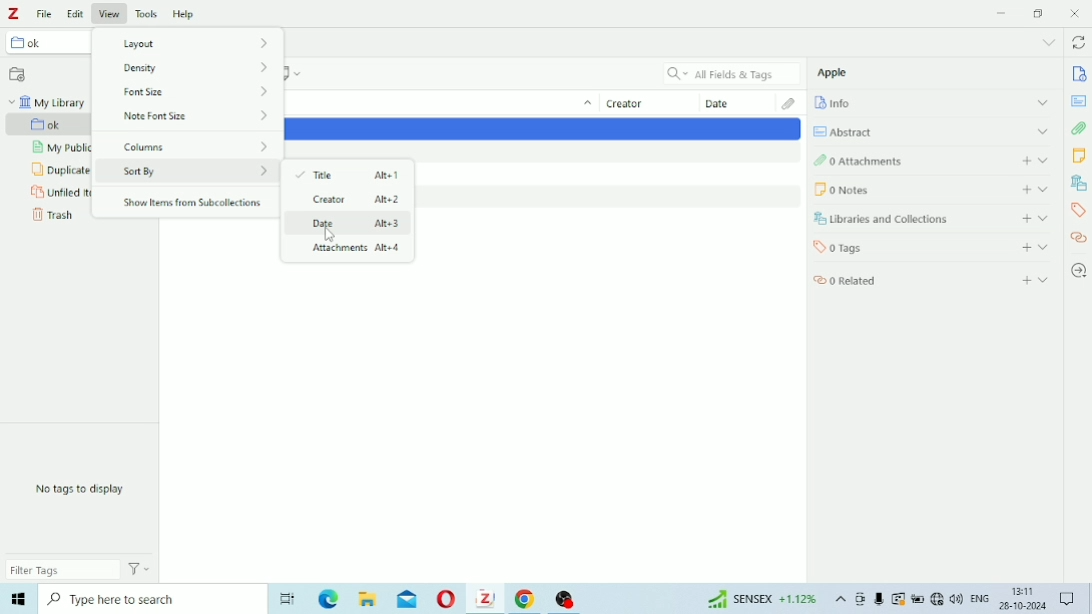  I want to click on close, so click(1078, 13).